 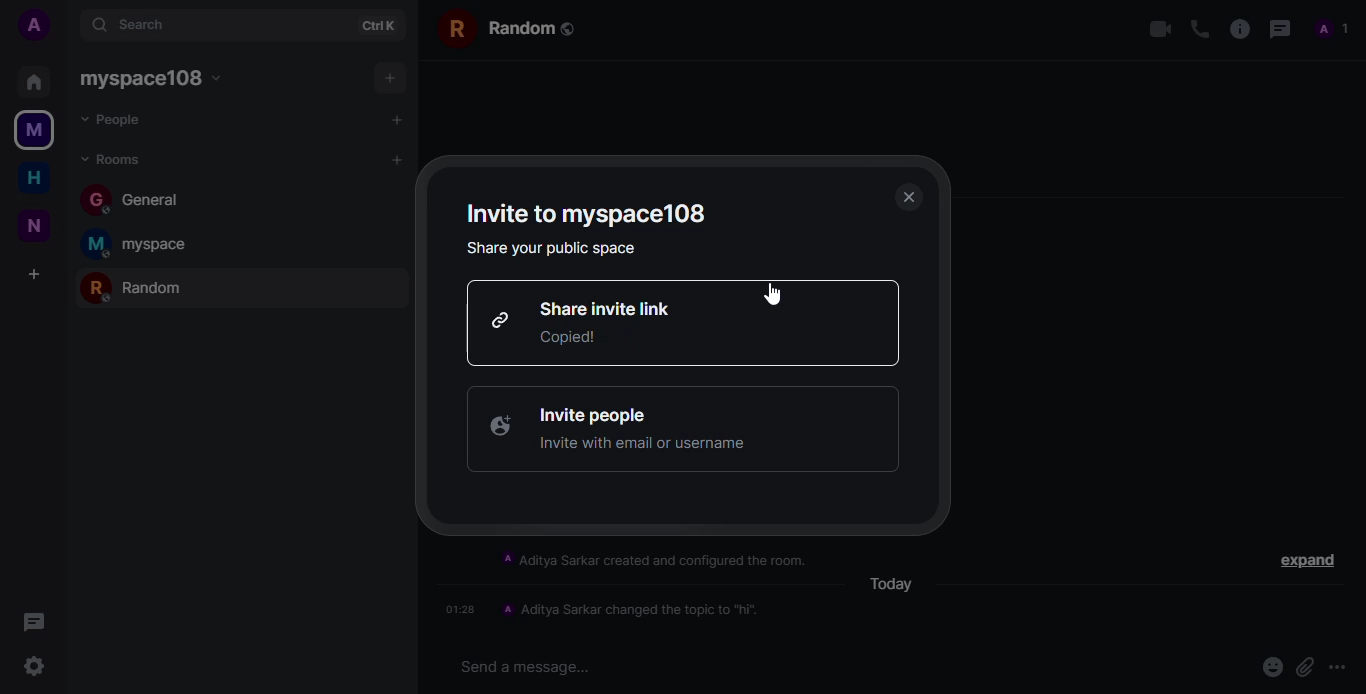 I want to click on threads, so click(x=38, y=622).